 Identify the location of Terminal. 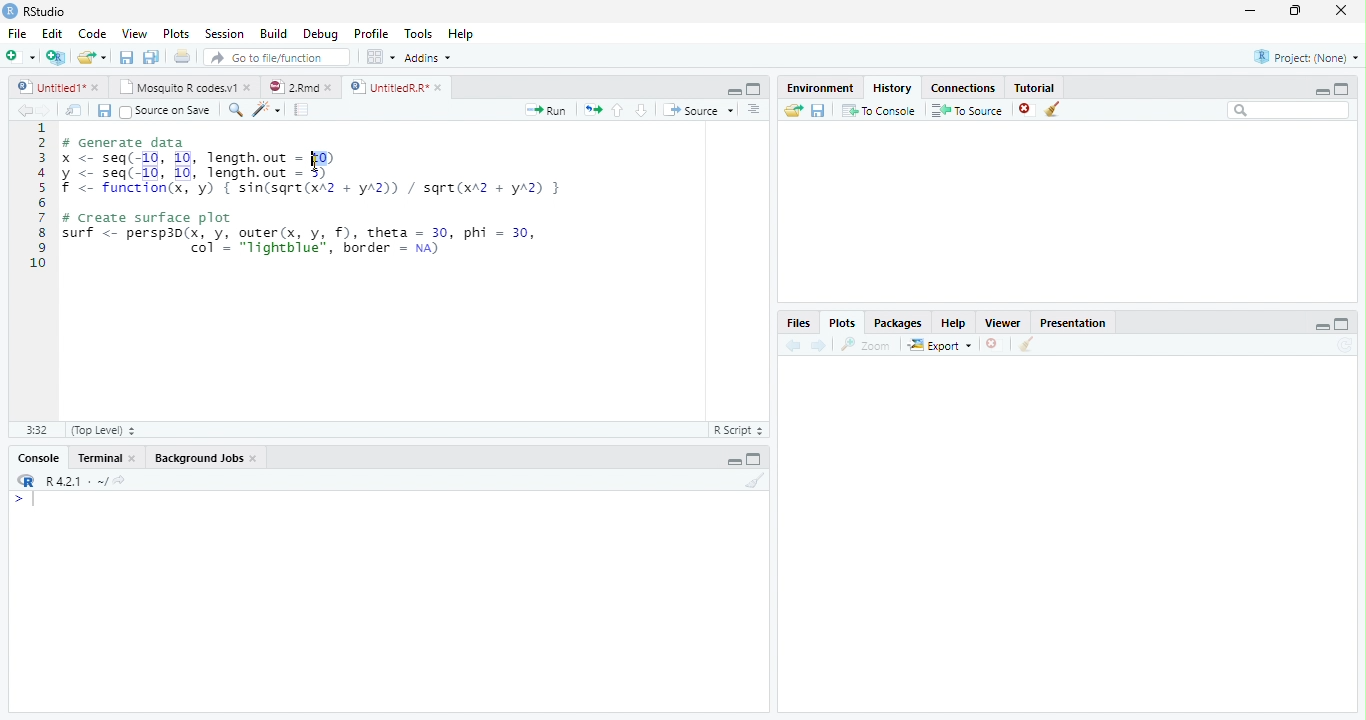
(99, 458).